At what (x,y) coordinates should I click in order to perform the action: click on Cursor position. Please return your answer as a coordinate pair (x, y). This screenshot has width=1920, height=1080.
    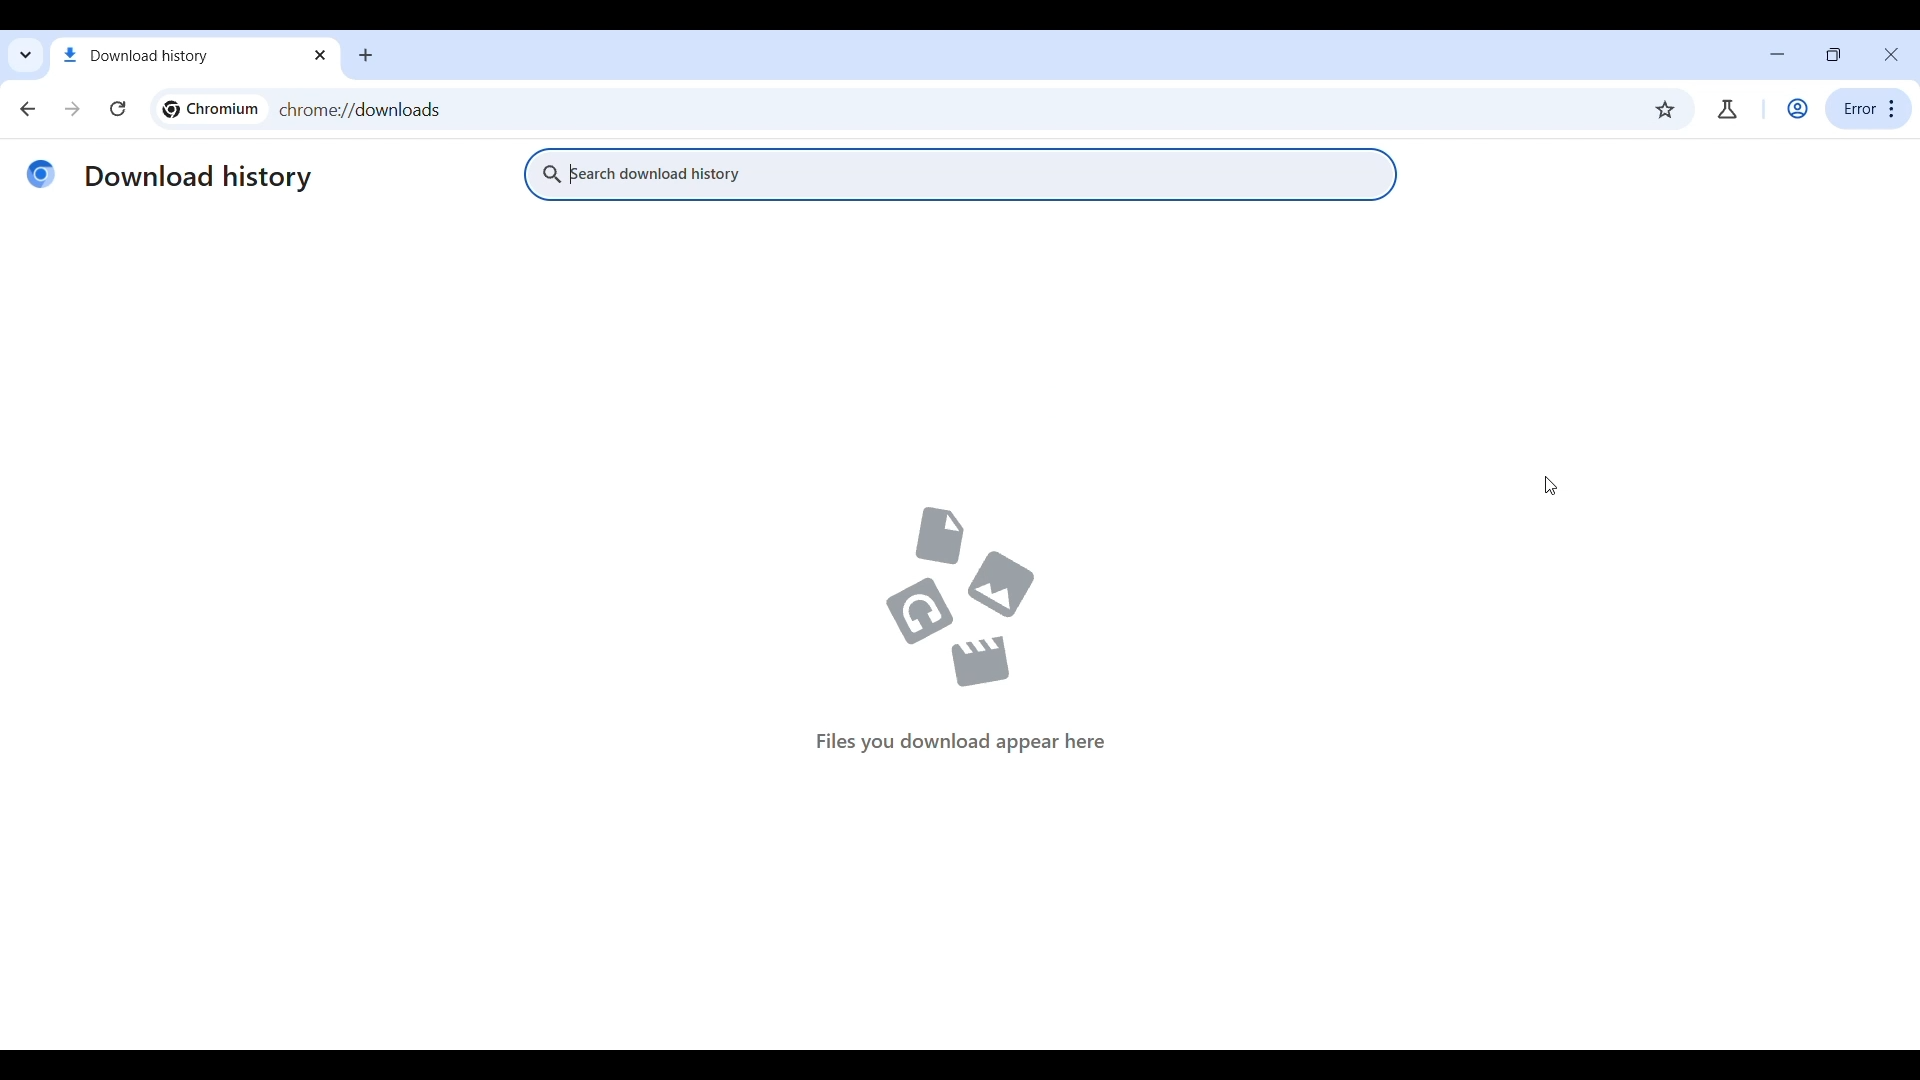
    Looking at the image, I should click on (1551, 486).